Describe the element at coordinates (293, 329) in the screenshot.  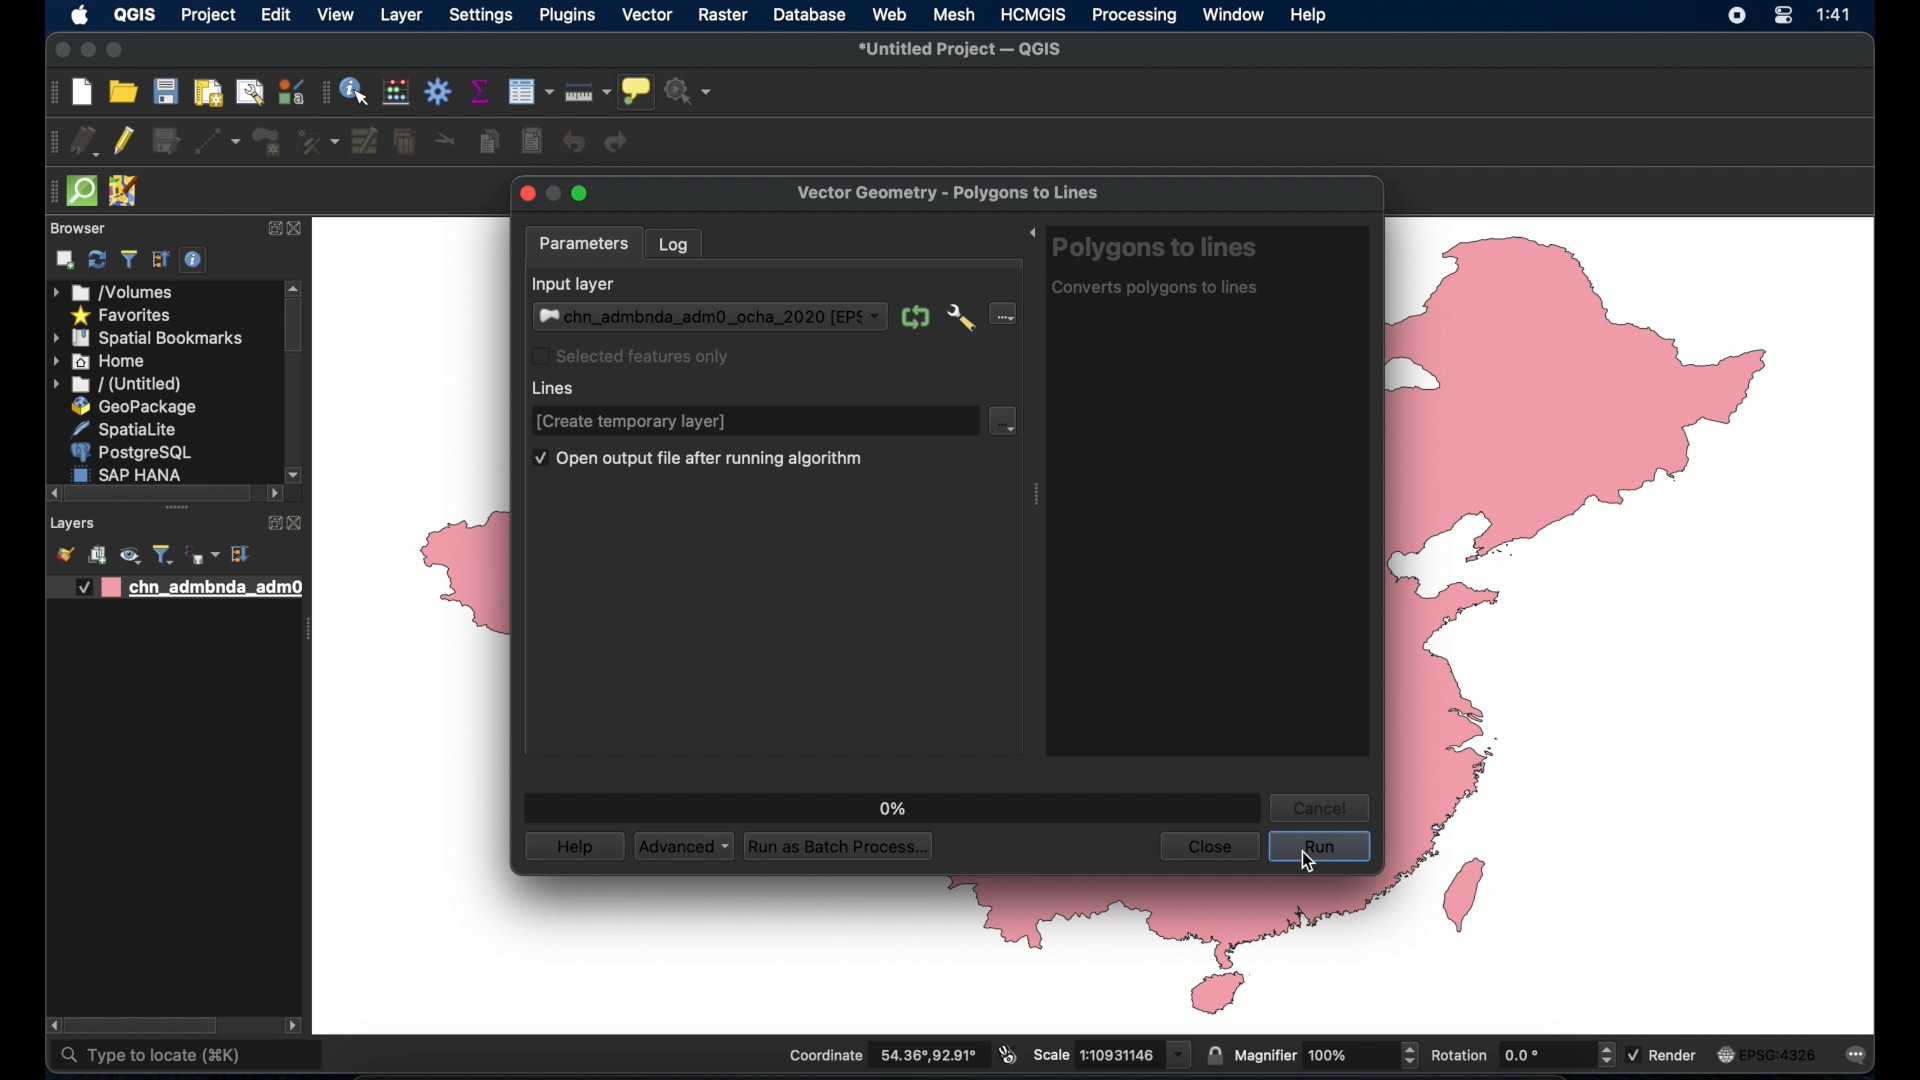
I see `scroll box` at that location.